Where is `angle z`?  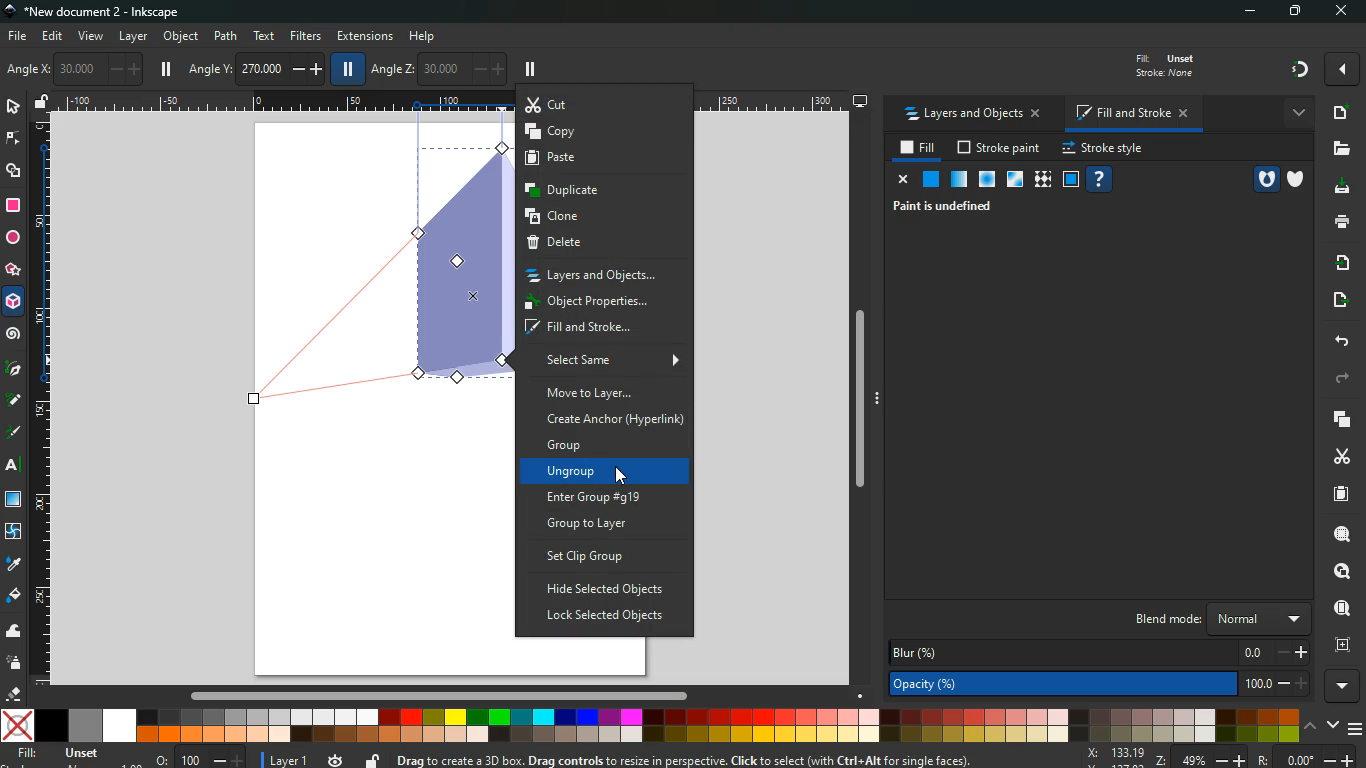 angle z is located at coordinates (437, 67).